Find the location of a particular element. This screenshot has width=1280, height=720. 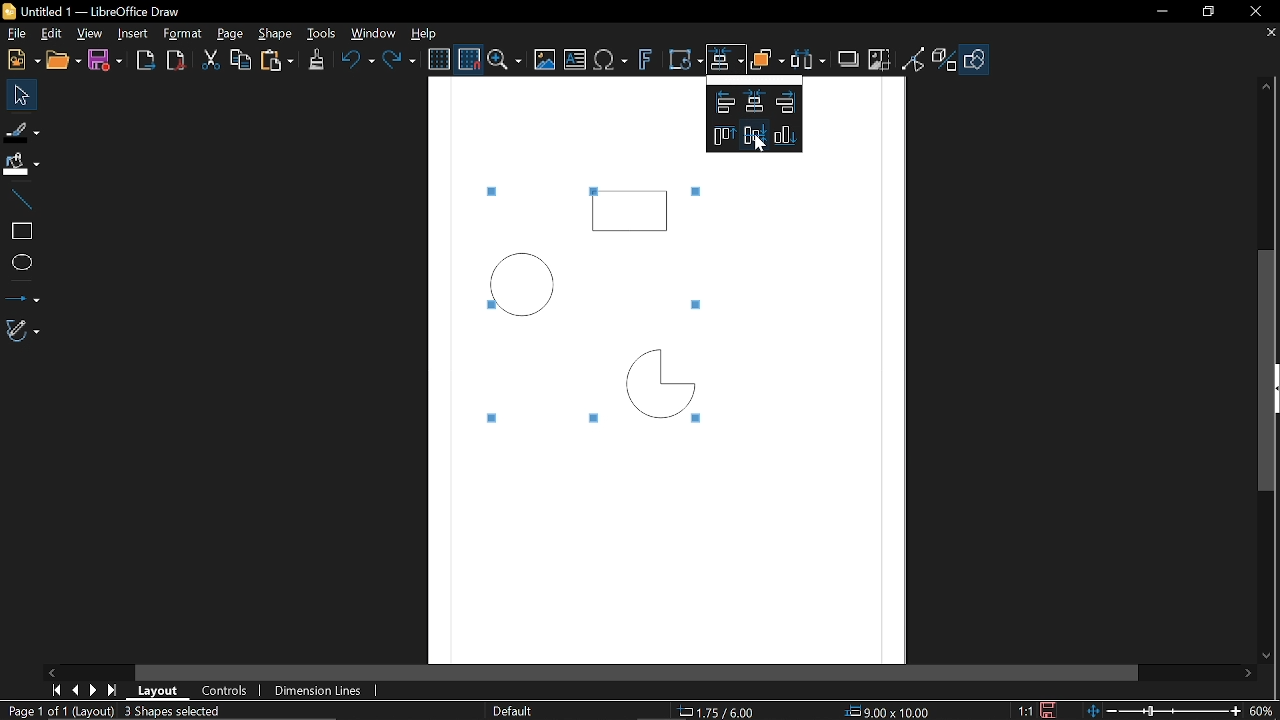

Align right is located at coordinates (787, 103).